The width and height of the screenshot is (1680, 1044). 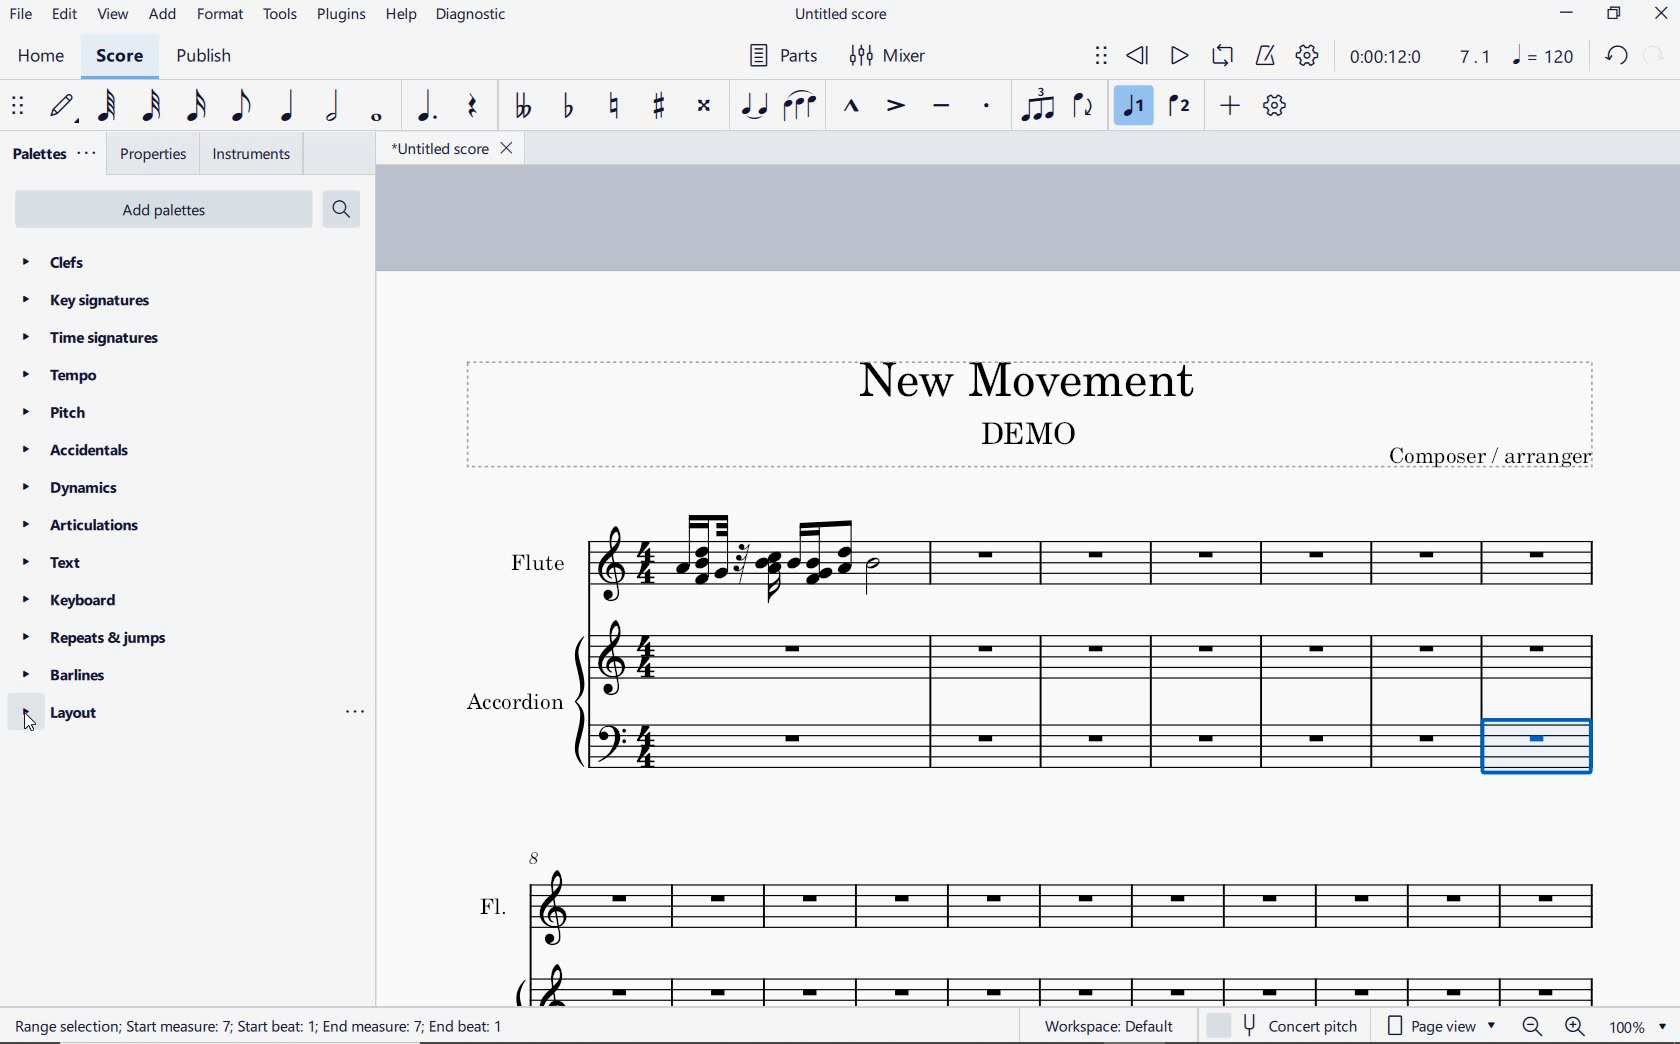 I want to click on whole note, so click(x=378, y=117).